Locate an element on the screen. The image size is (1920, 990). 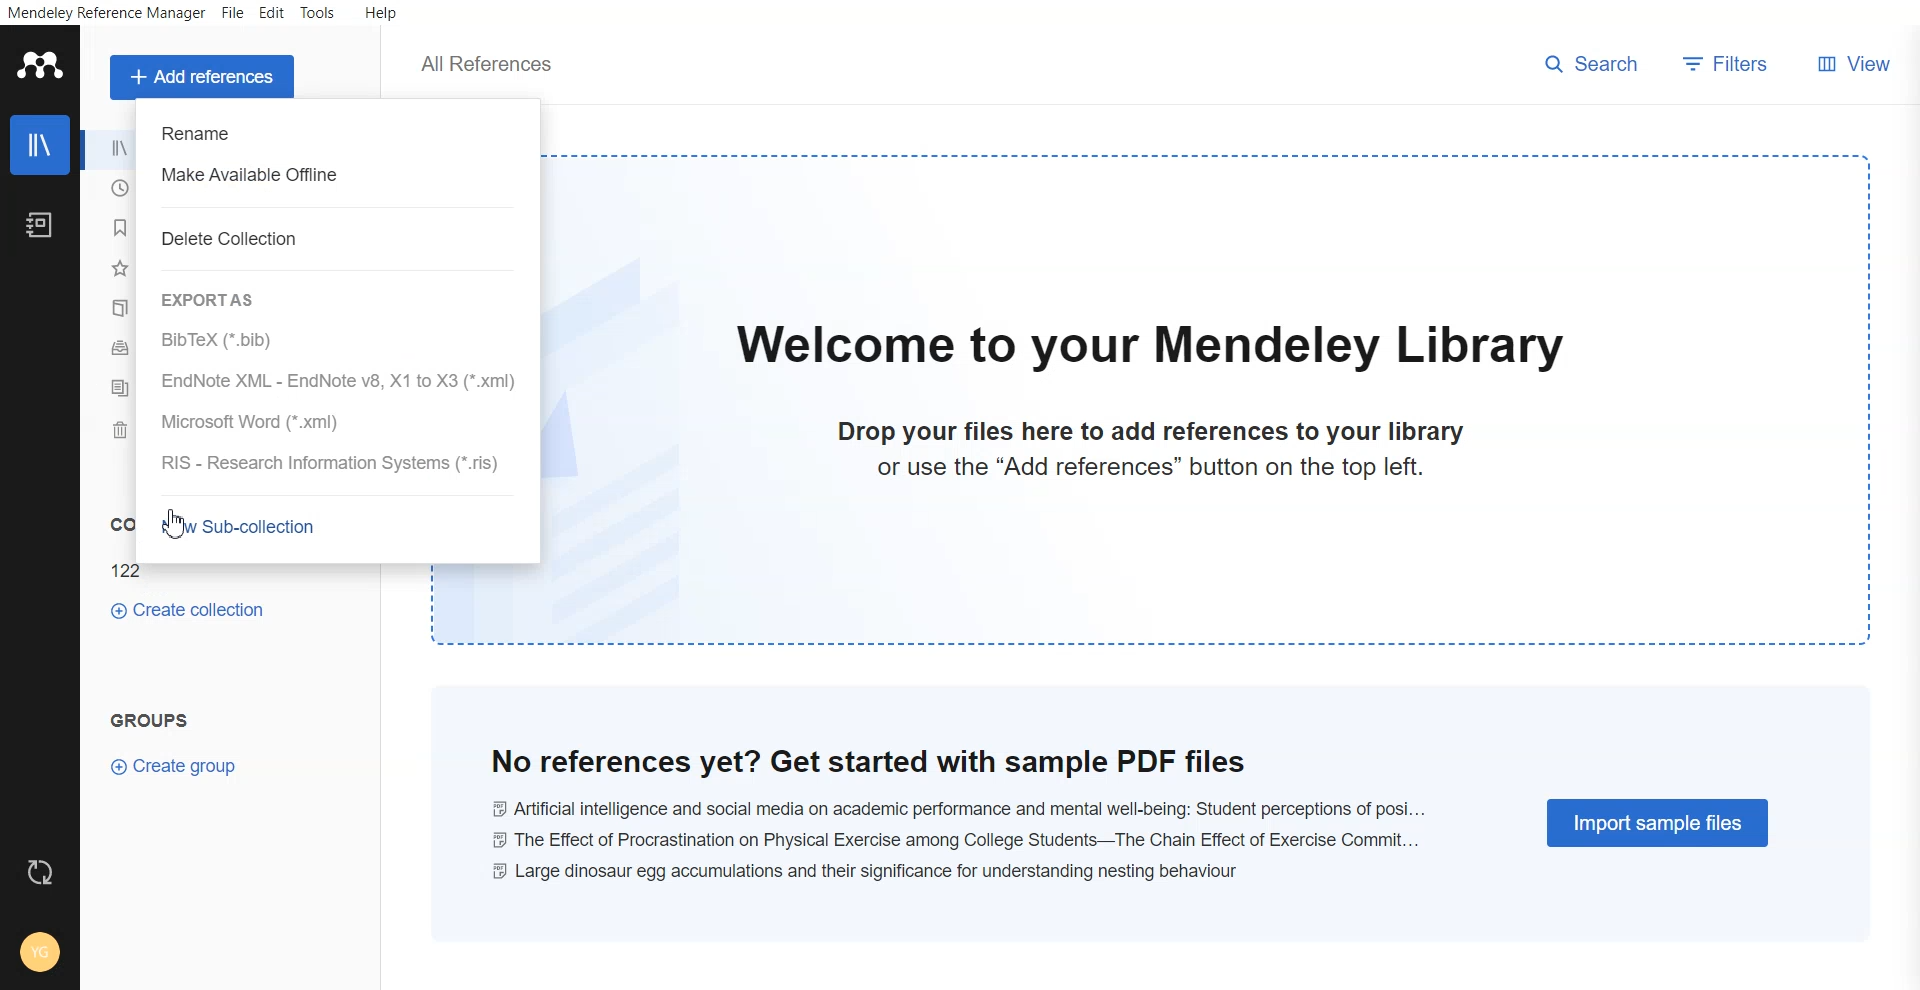
Cursor is located at coordinates (176, 525).